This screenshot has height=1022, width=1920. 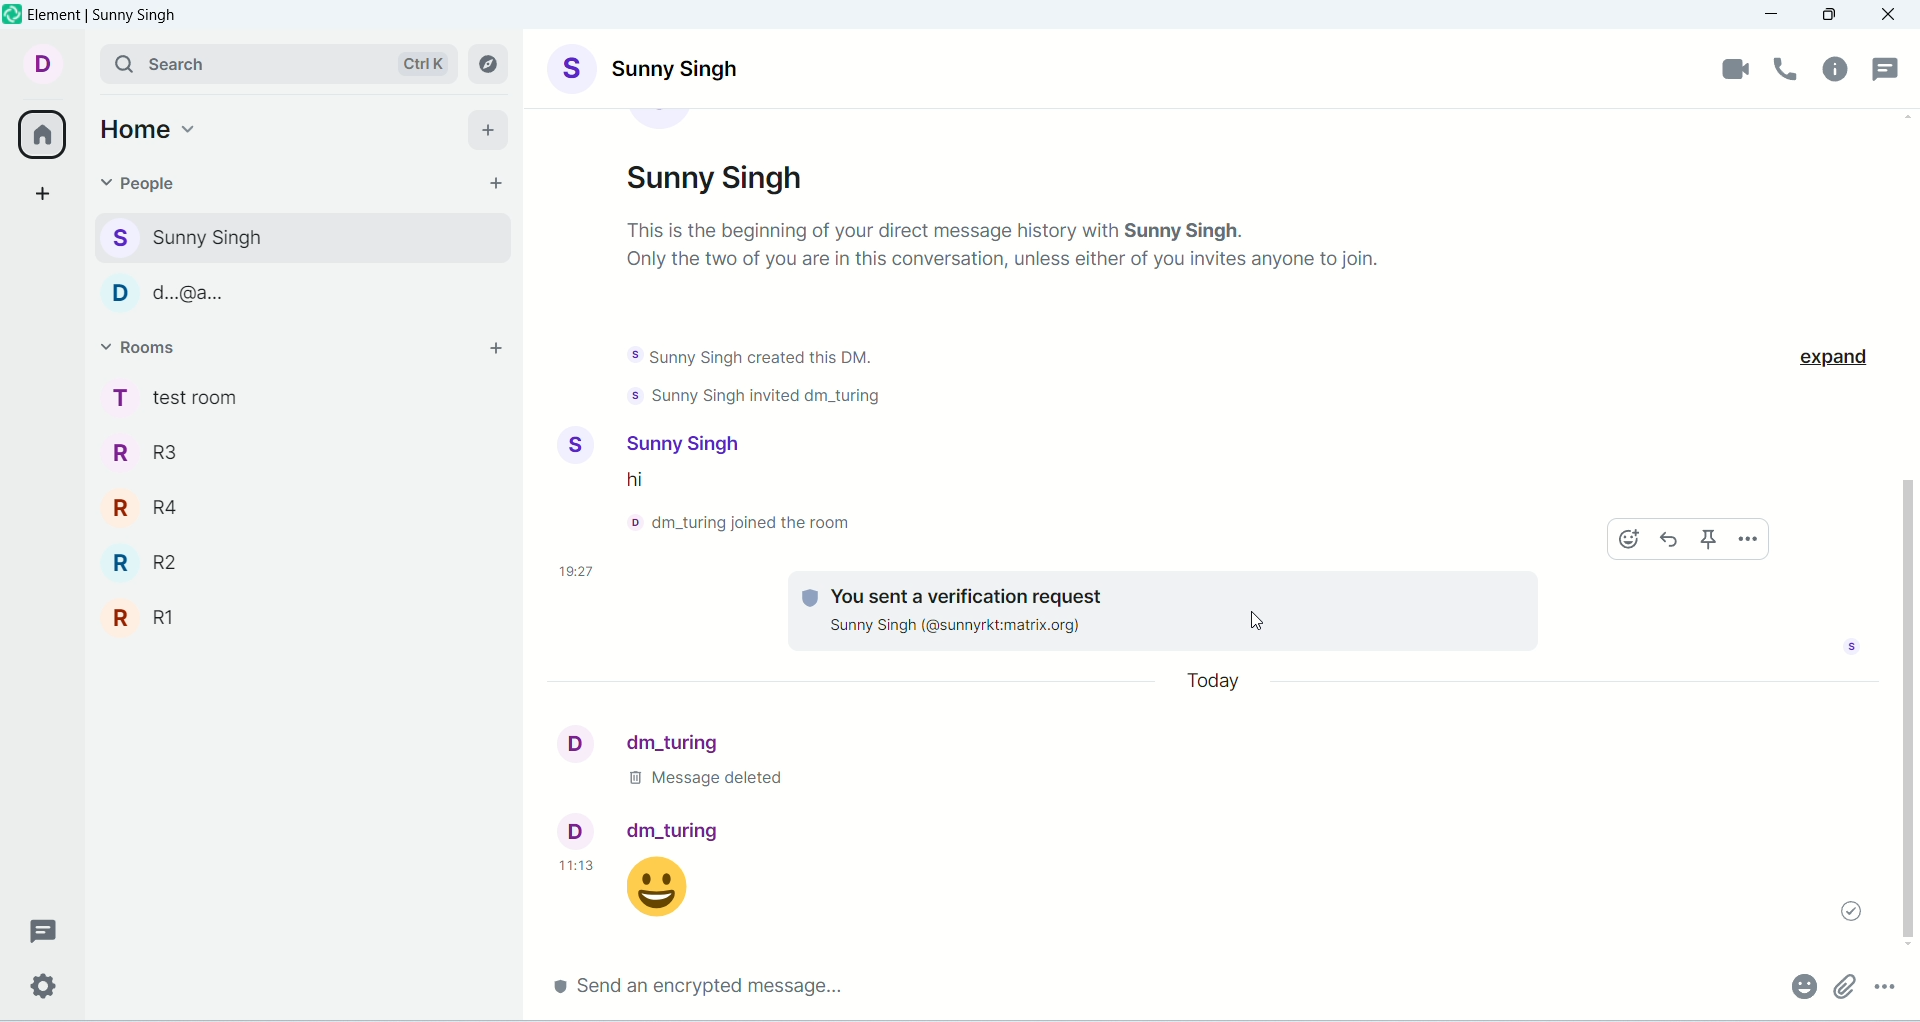 What do you see at coordinates (1215, 686) in the screenshot?
I see `day` at bounding box center [1215, 686].